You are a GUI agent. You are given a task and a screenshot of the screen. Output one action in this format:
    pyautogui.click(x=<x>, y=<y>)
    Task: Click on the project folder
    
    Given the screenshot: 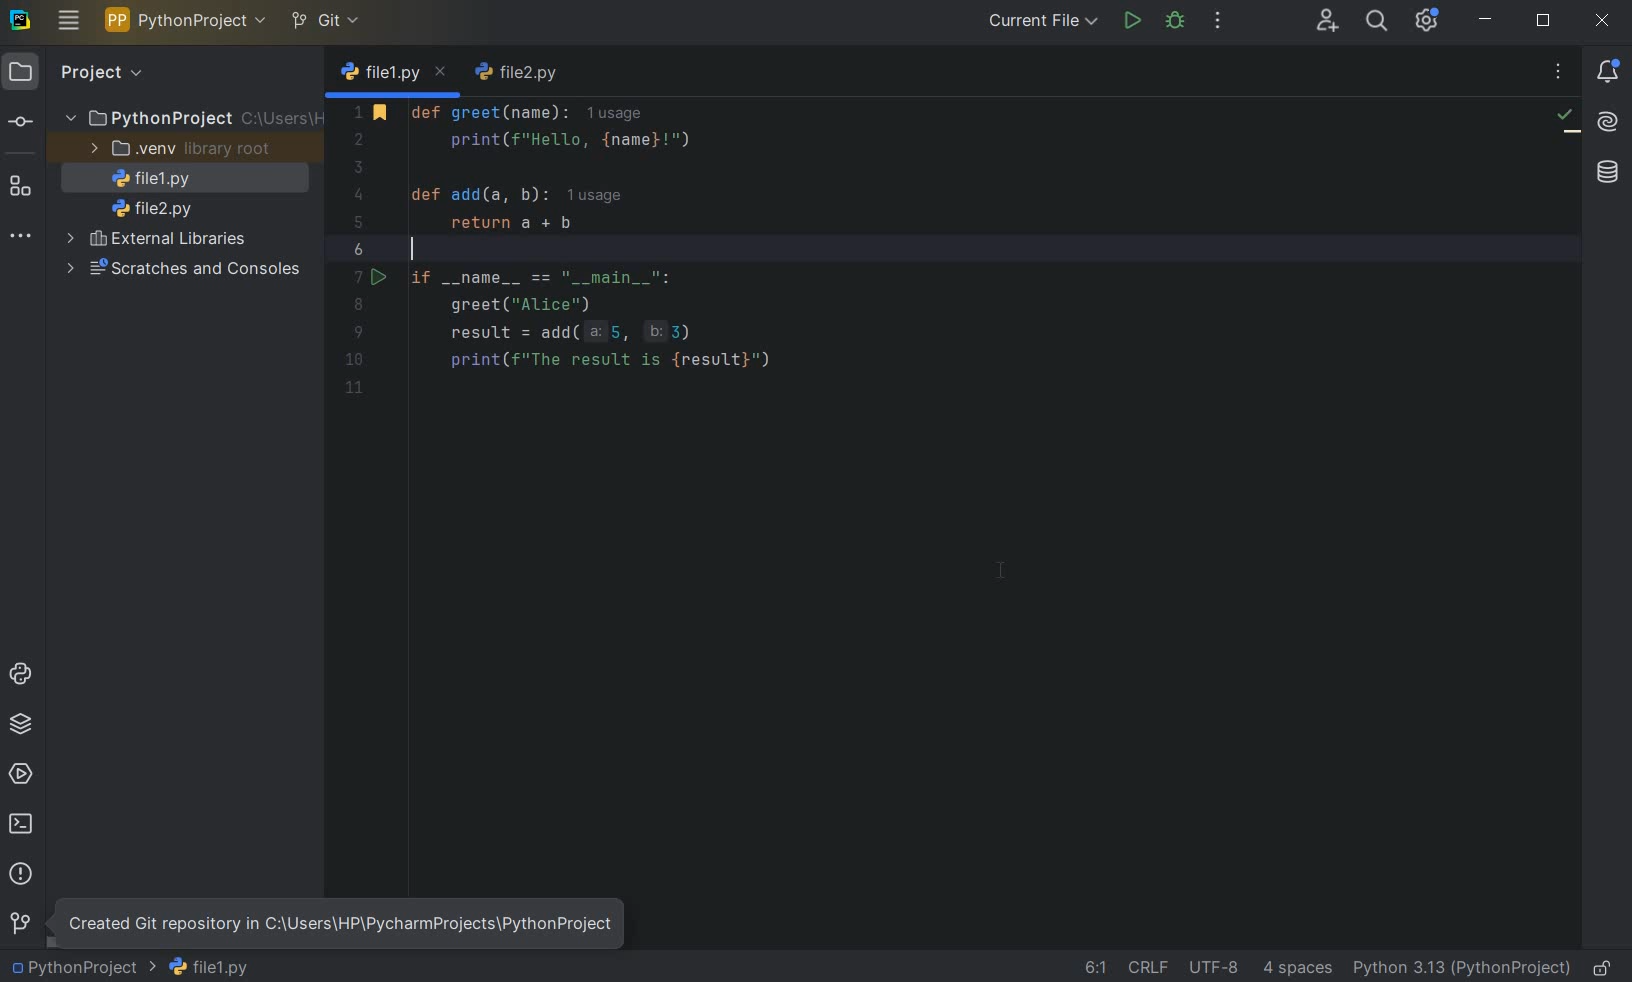 What is the action you would take?
    pyautogui.click(x=191, y=118)
    